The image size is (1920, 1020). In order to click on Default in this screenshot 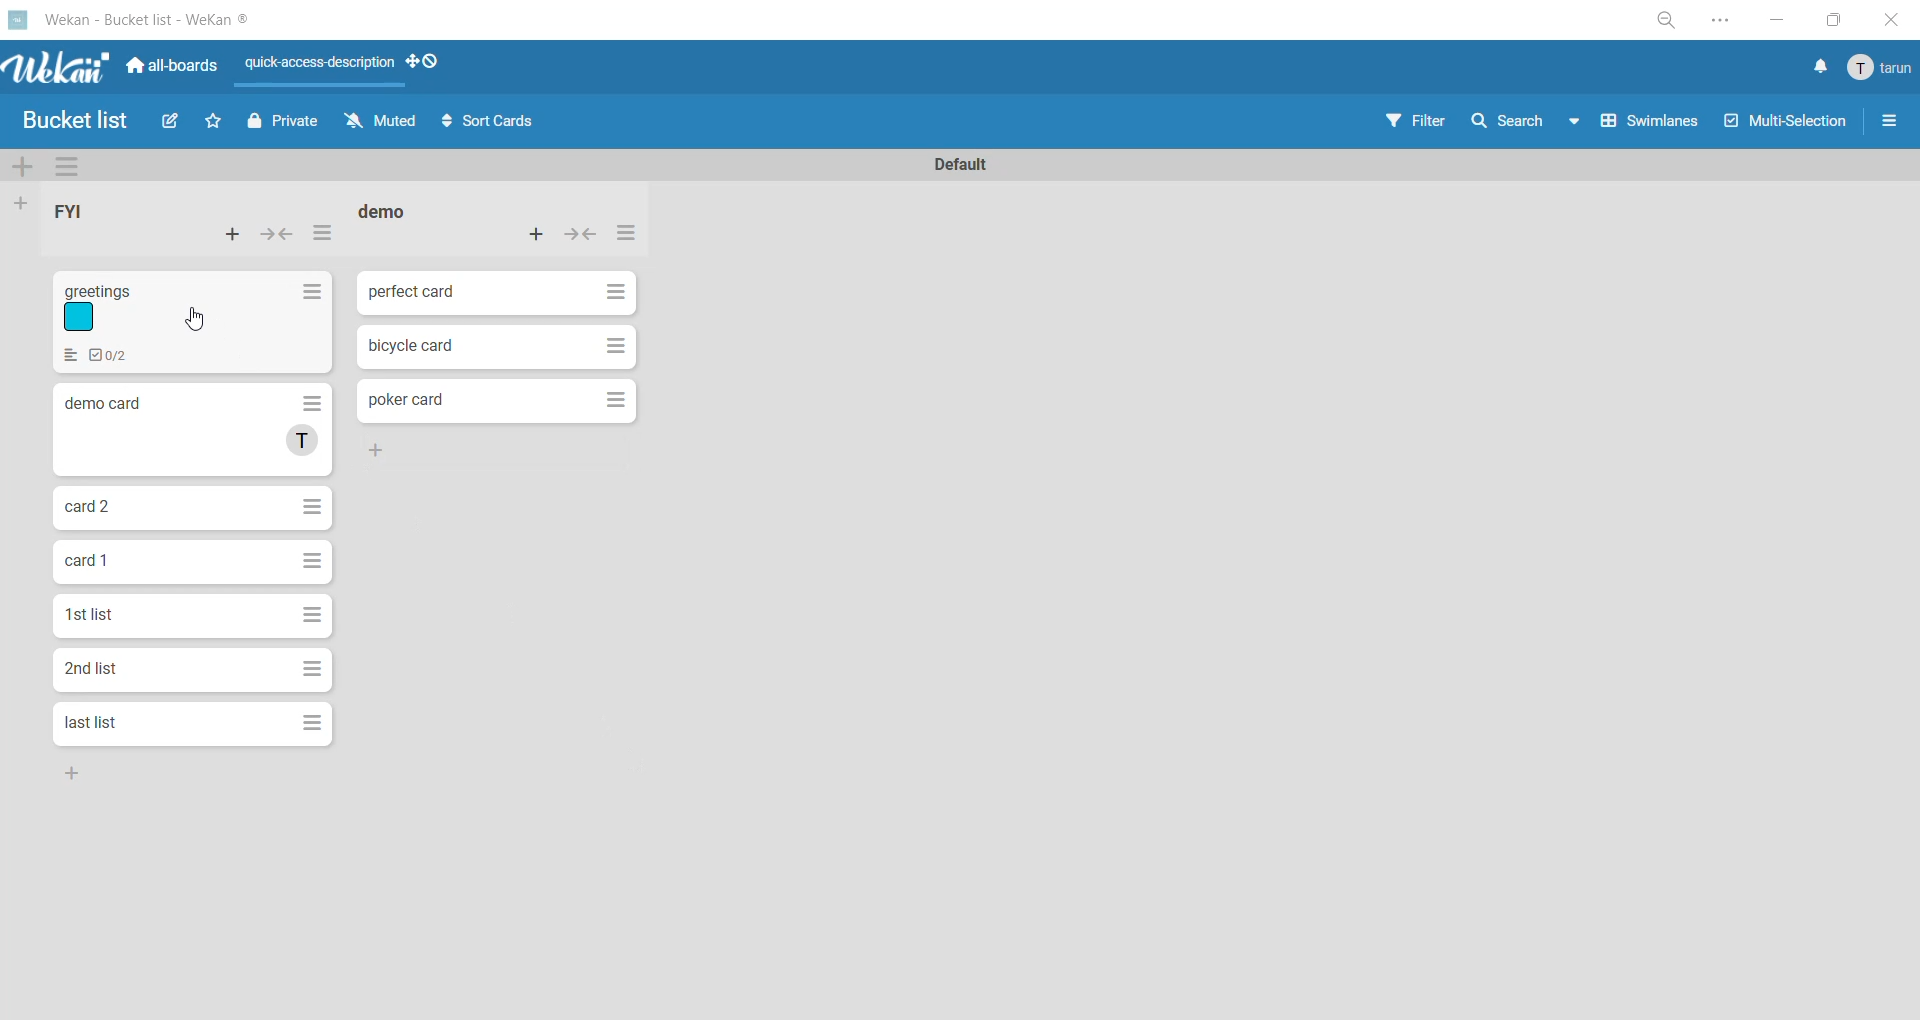, I will do `click(967, 162)`.